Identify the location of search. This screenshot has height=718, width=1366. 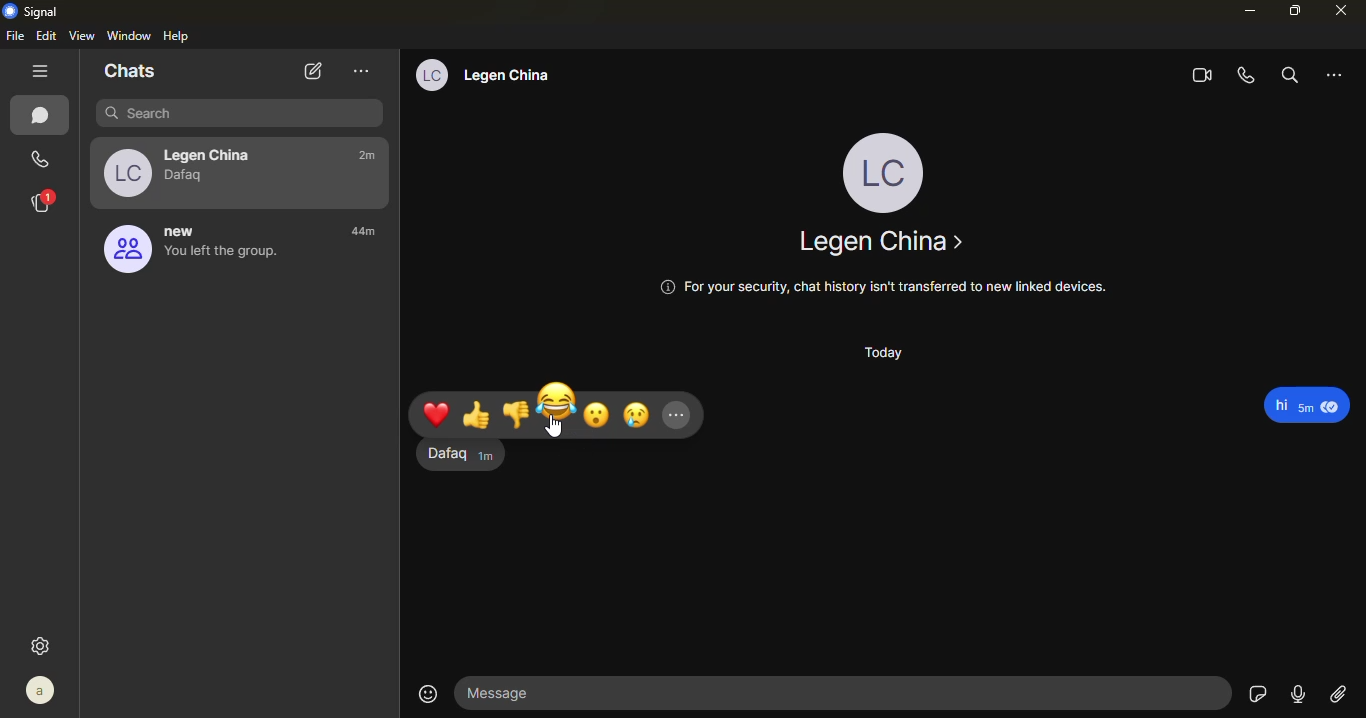
(240, 115).